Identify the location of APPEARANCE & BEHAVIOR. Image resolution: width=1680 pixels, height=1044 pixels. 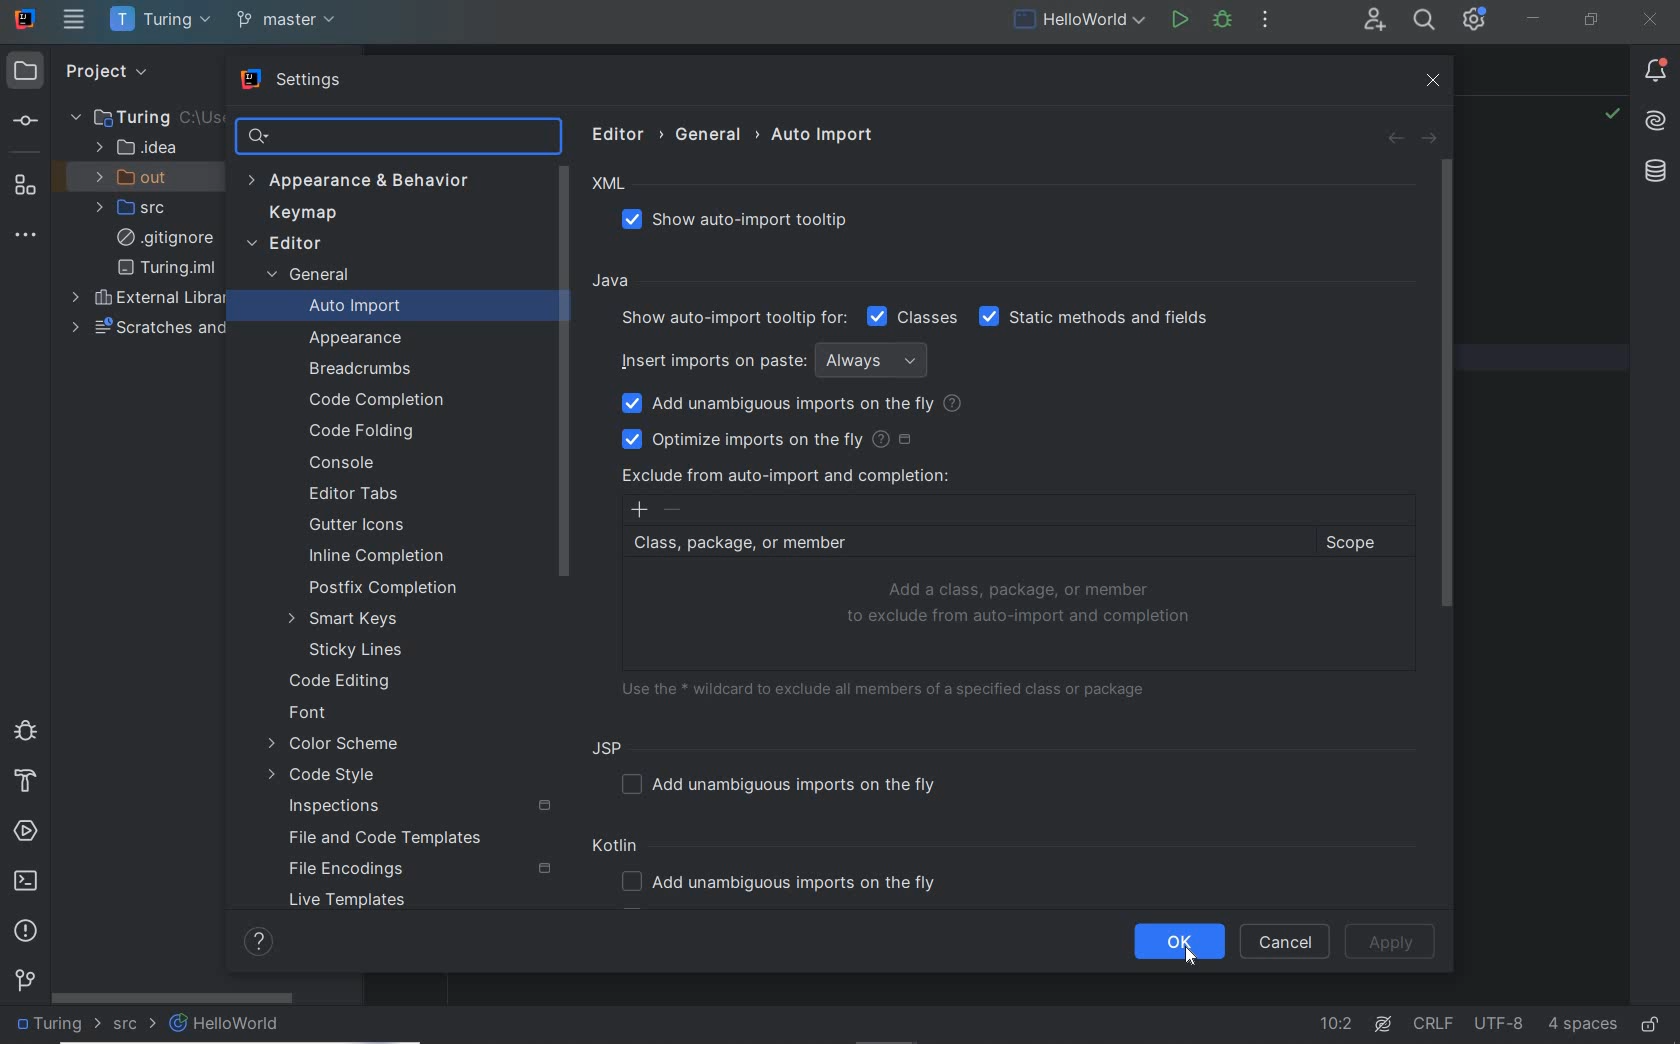
(368, 182).